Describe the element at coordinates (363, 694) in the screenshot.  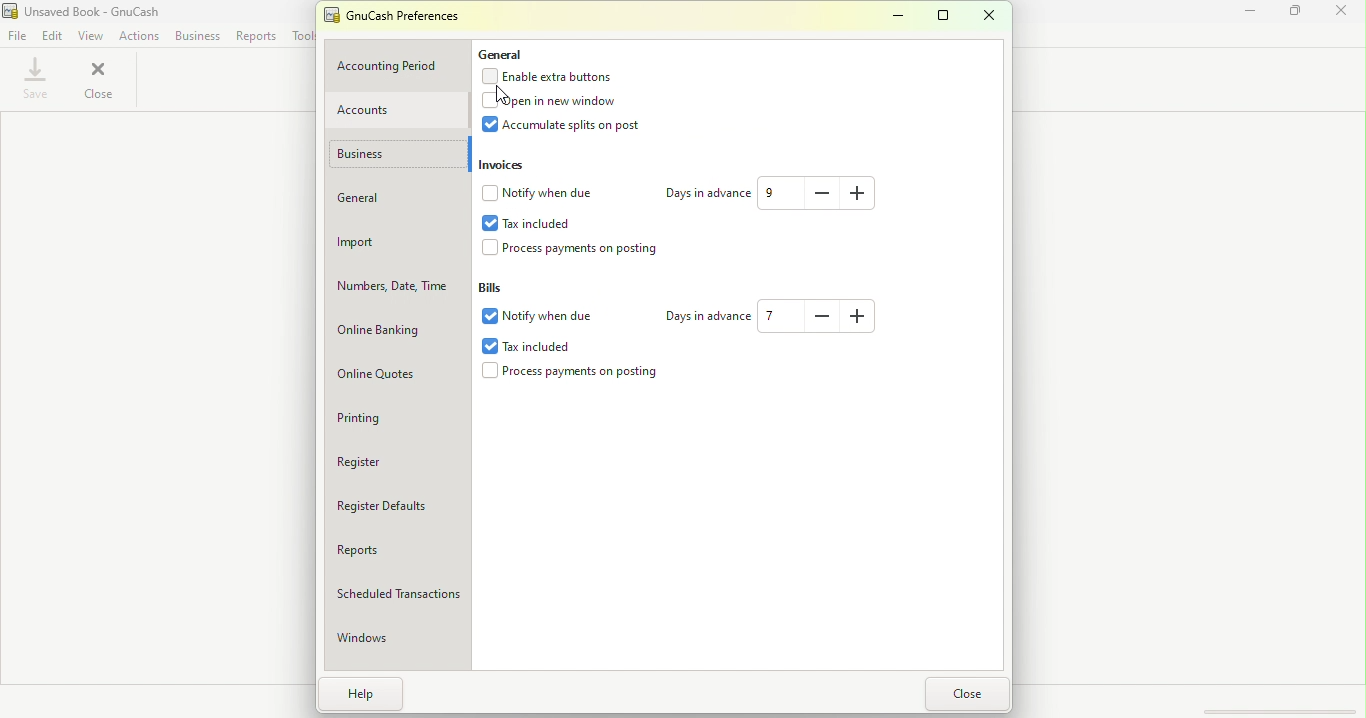
I see `Help` at that location.